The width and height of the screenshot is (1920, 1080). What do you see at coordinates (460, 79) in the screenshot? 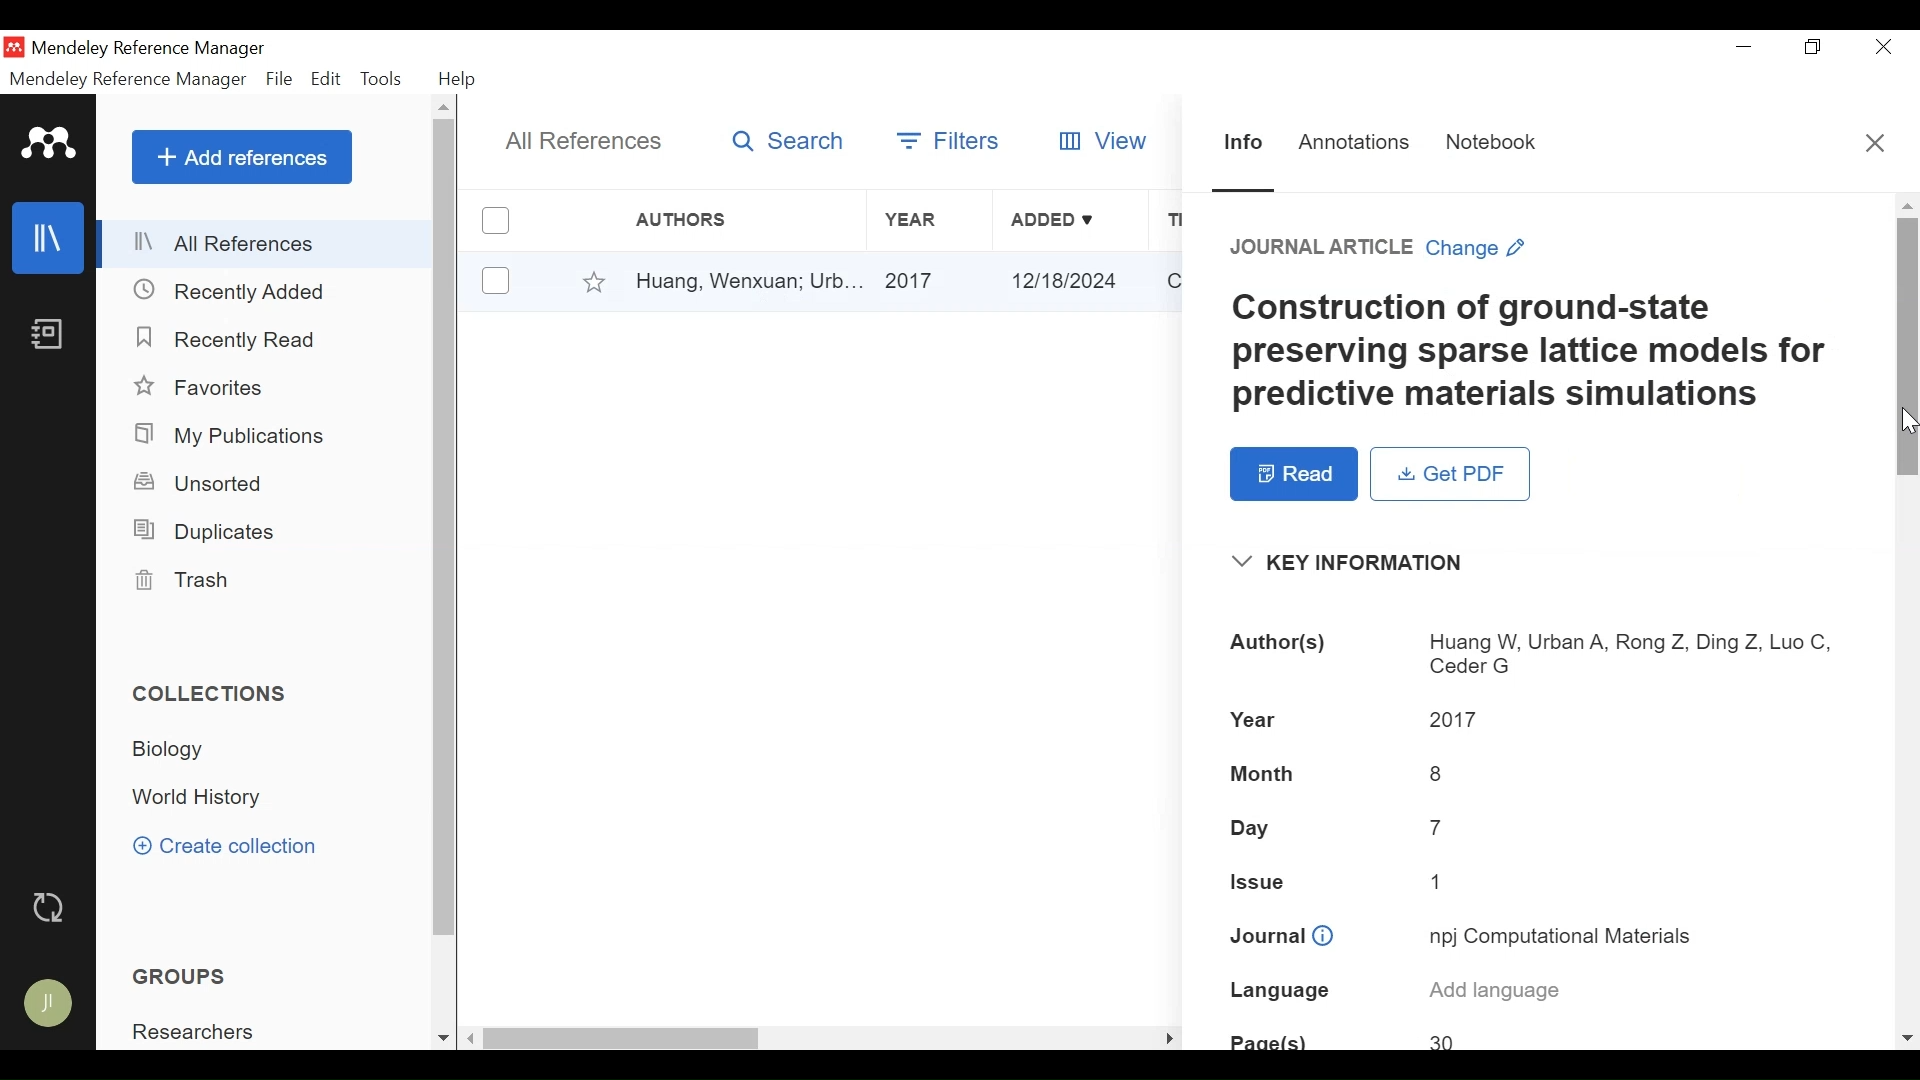
I see `Help` at bounding box center [460, 79].